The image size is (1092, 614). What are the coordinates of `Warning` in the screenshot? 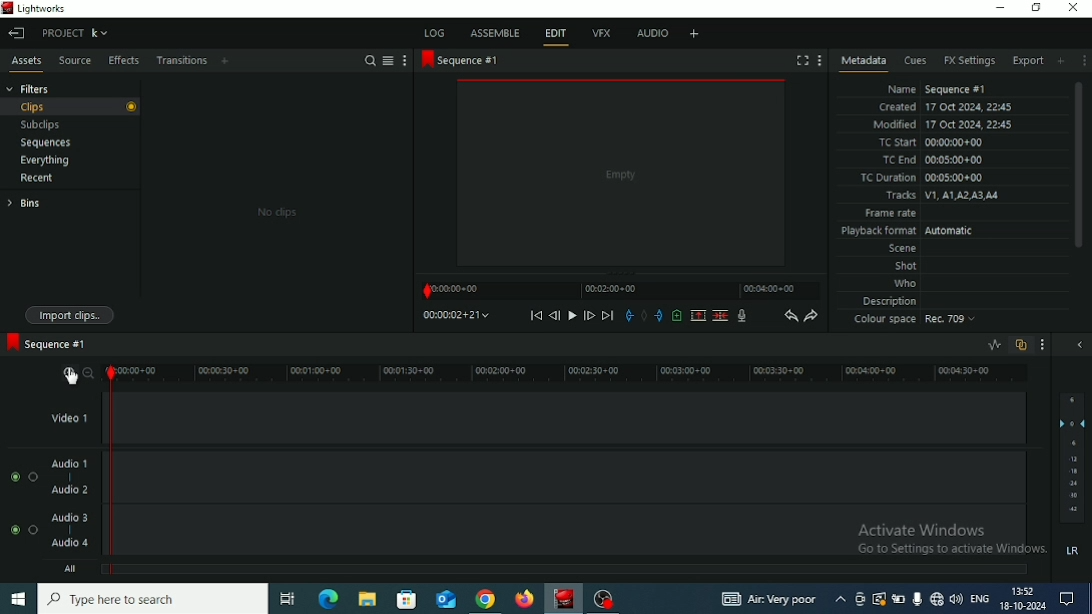 It's located at (878, 598).